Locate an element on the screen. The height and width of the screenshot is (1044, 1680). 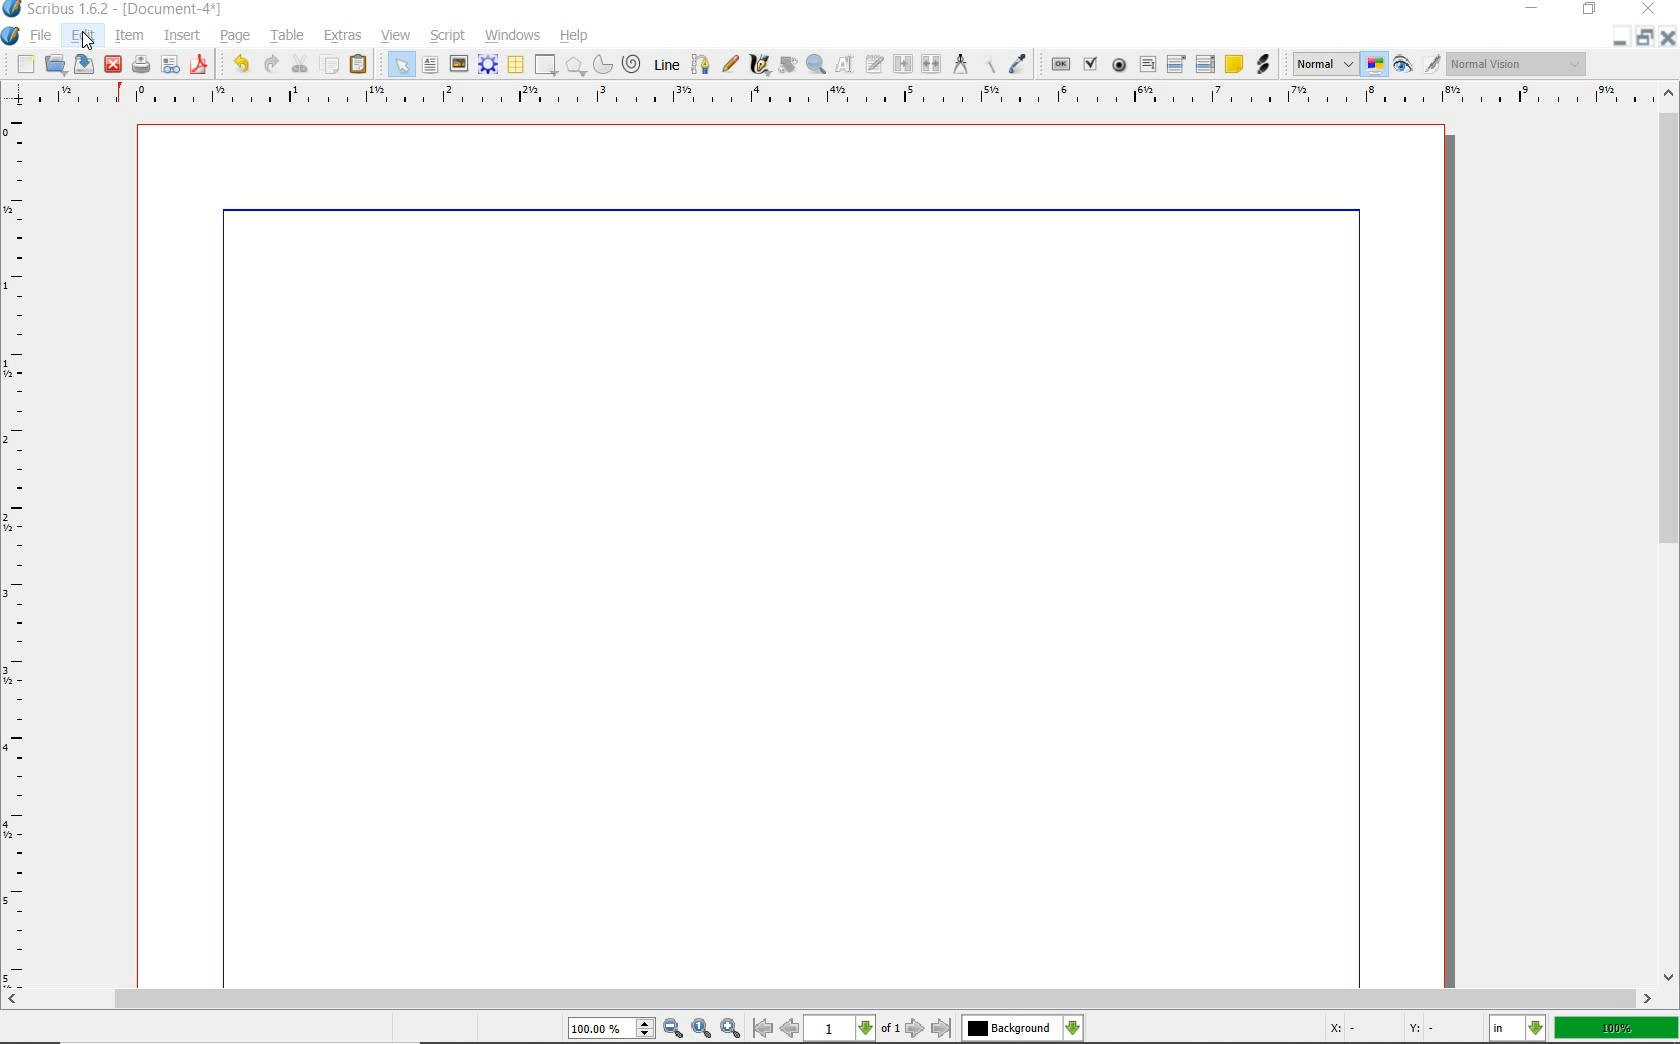
Bezier curve is located at coordinates (698, 64).